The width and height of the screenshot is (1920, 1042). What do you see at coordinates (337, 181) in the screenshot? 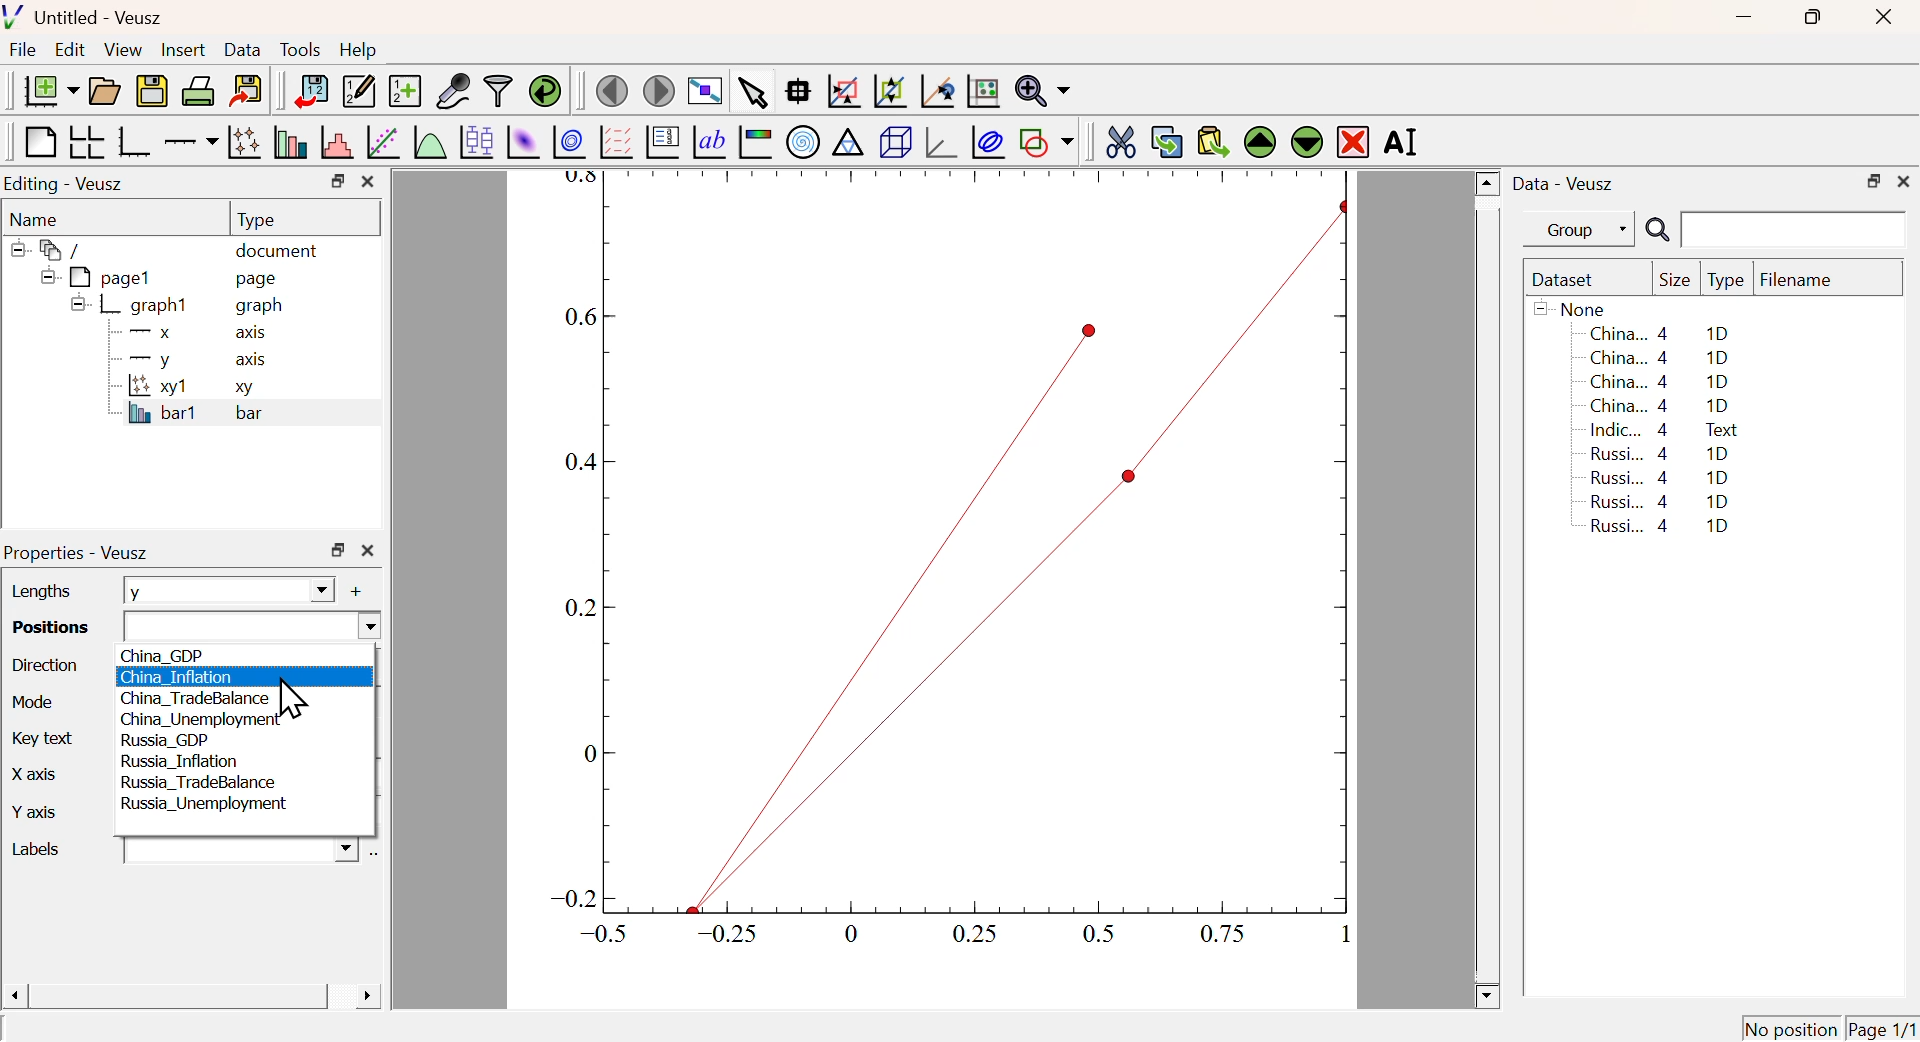
I see `Restore Down` at bounding box center [337, 181].